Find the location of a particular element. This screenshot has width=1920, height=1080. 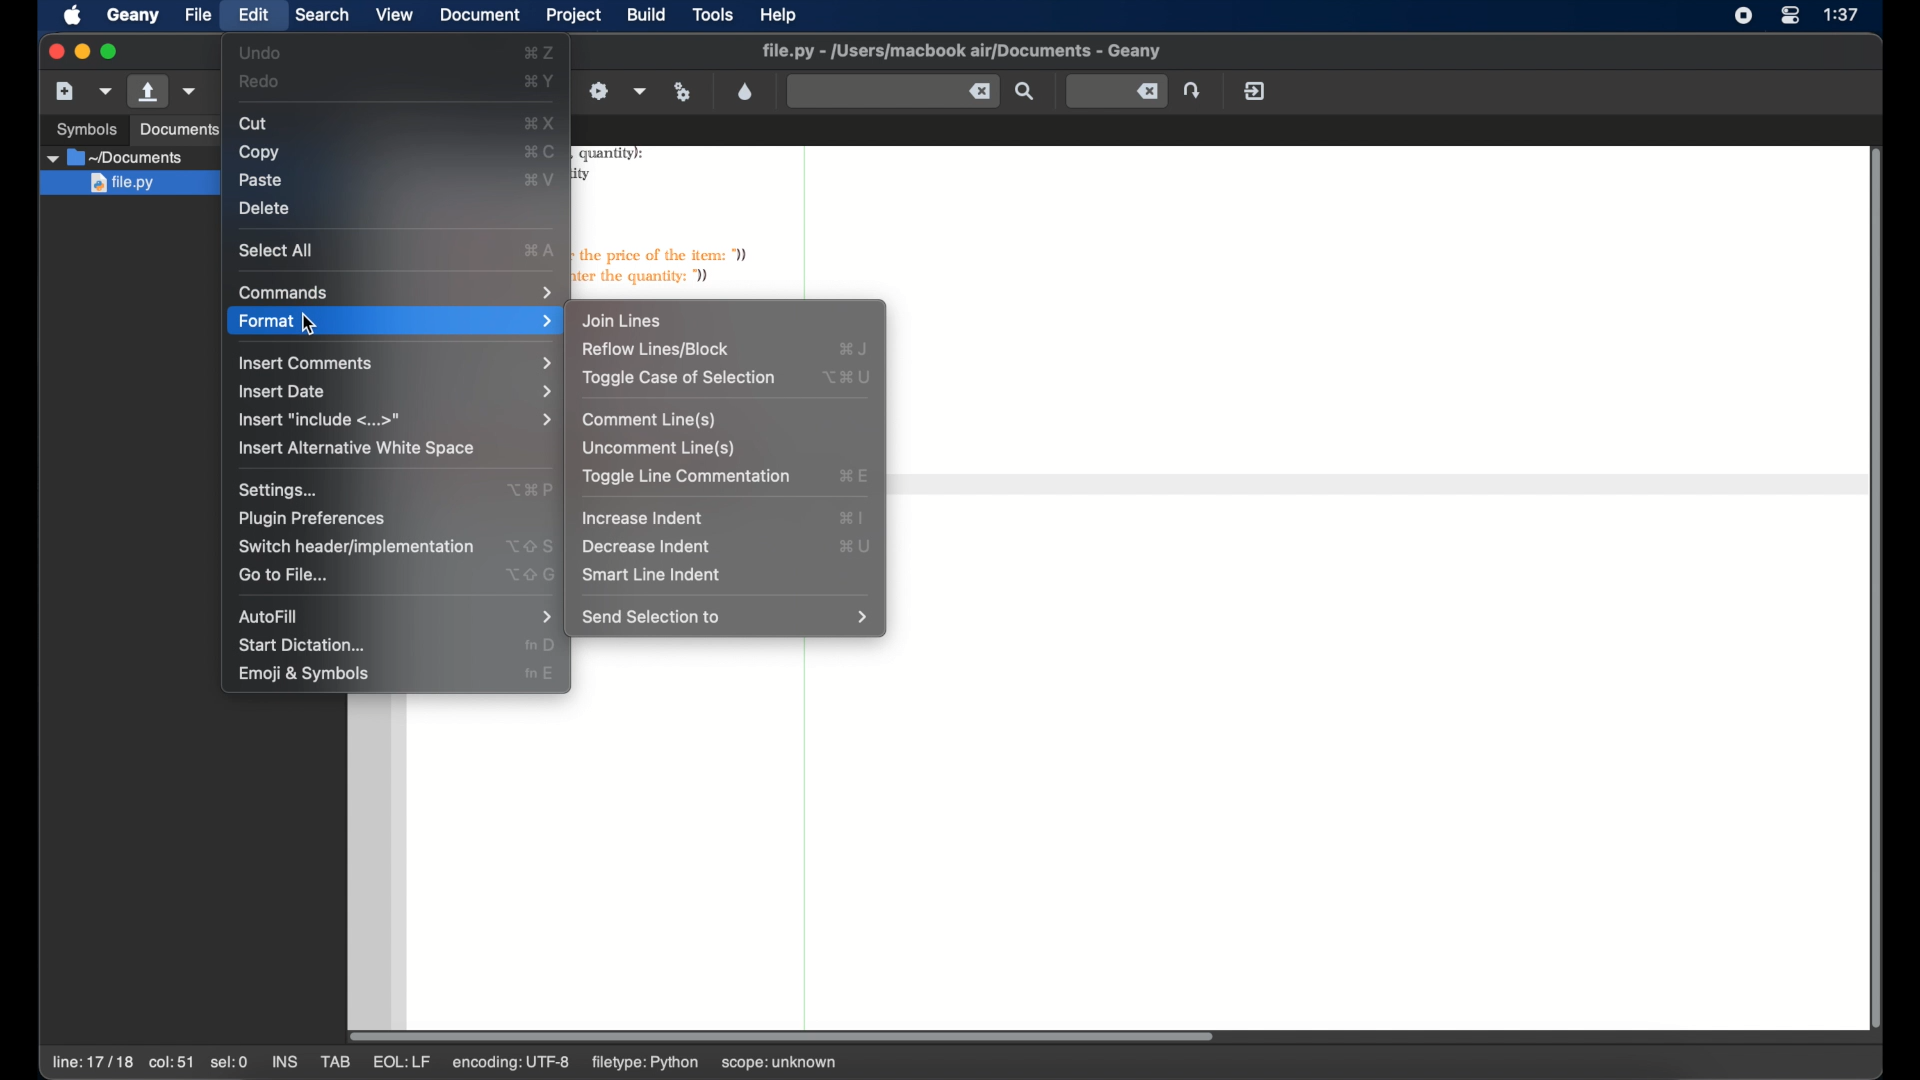

cut is located at coordinates (254, 124).